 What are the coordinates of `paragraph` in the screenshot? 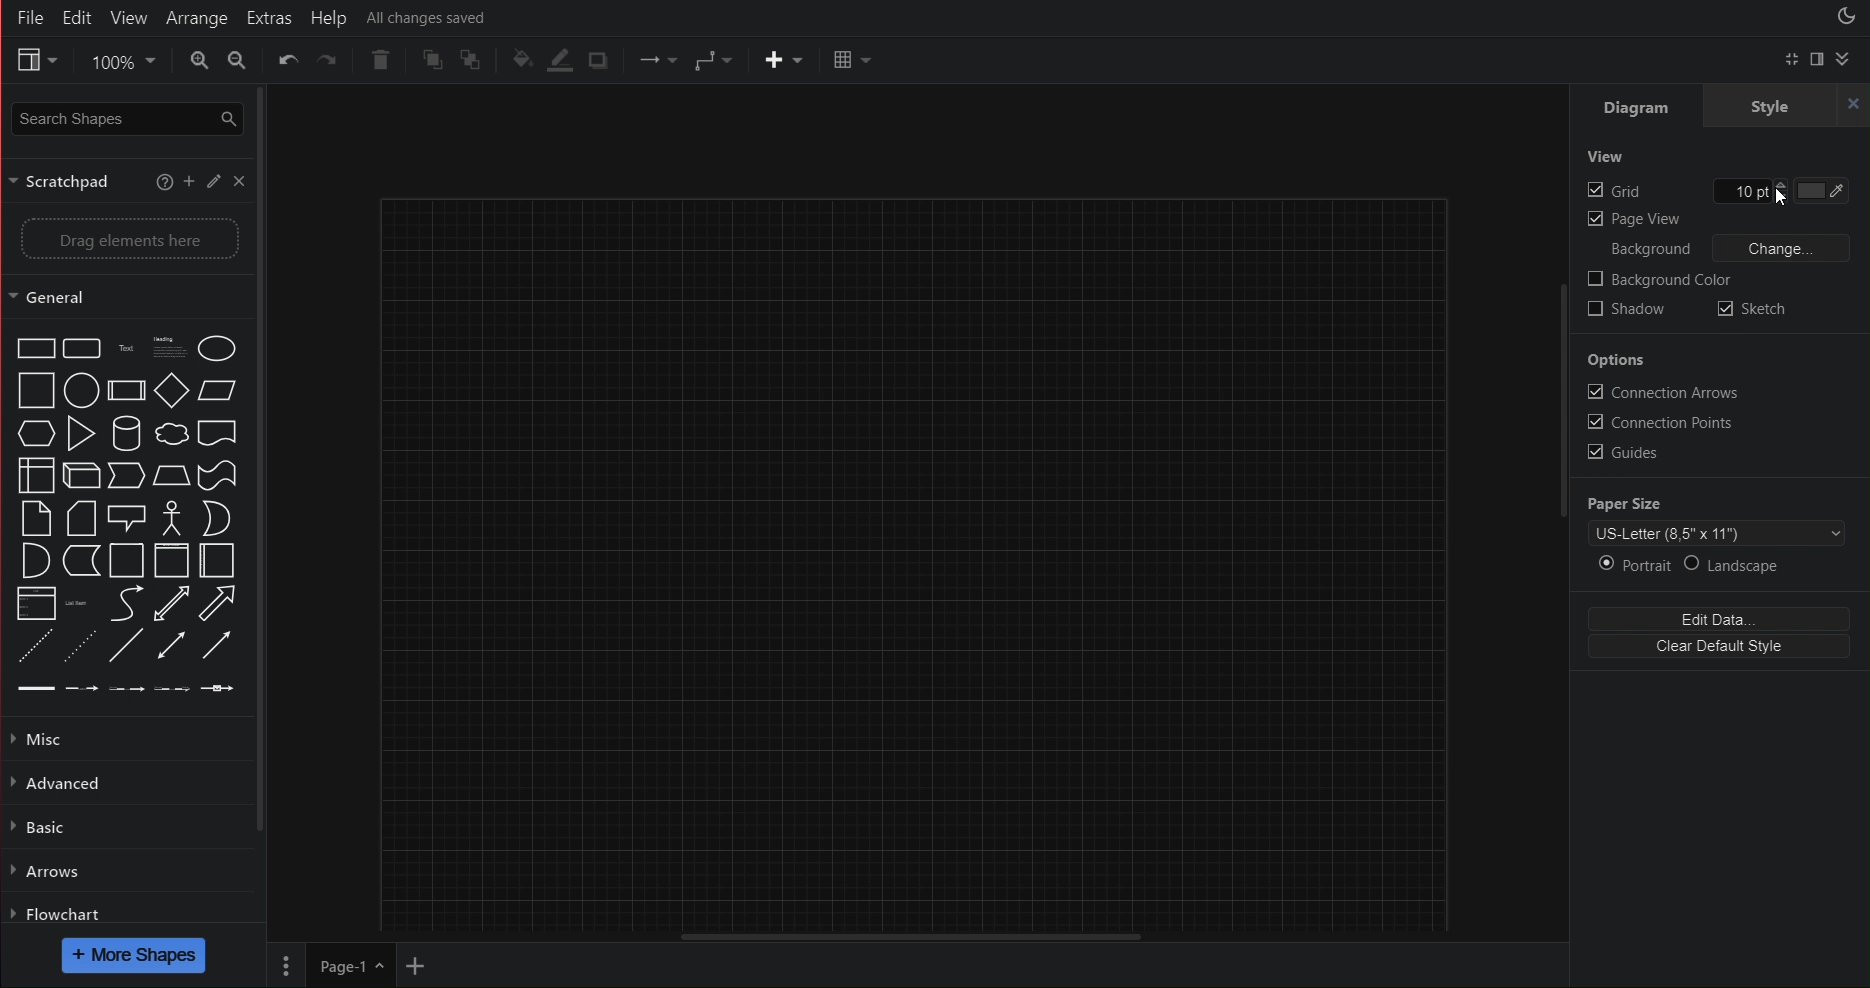 It's located at (30, 601).